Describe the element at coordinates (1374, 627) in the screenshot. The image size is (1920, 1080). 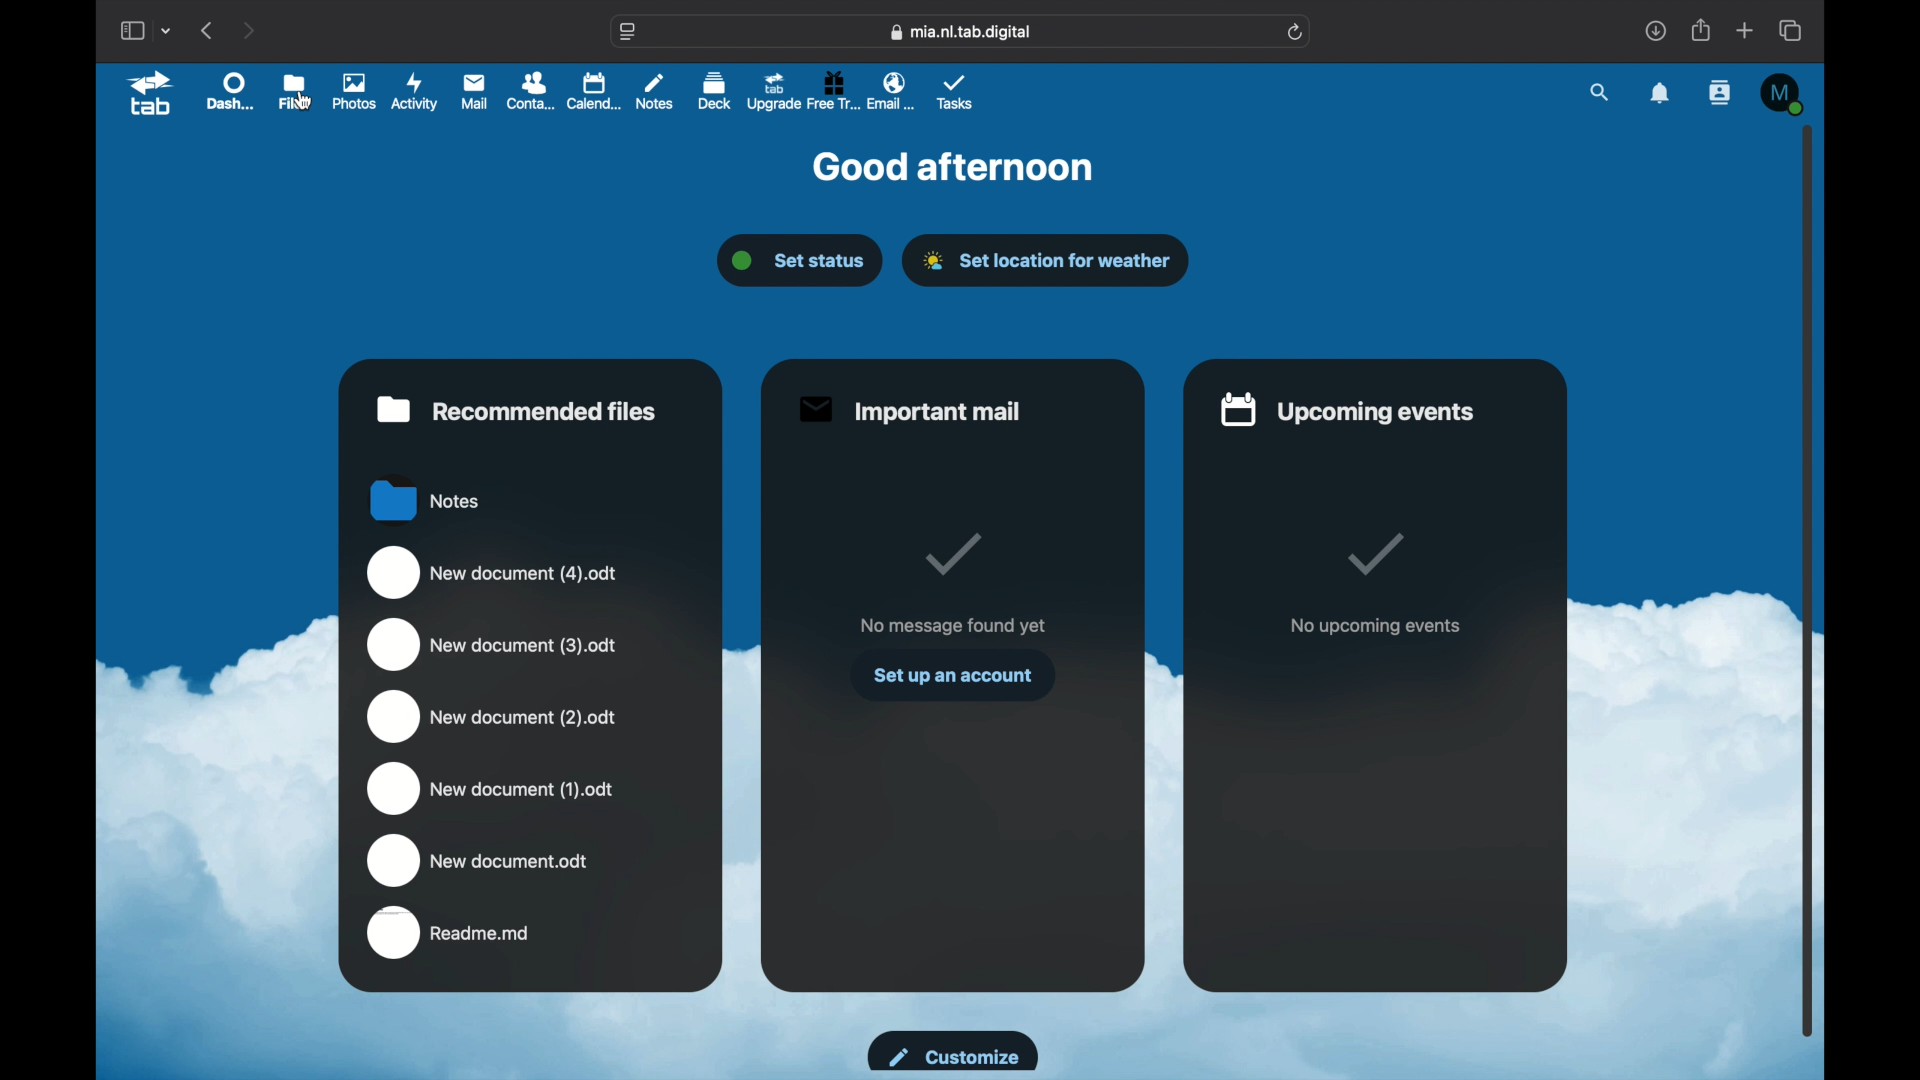
I see `no upcoming events` at that location.